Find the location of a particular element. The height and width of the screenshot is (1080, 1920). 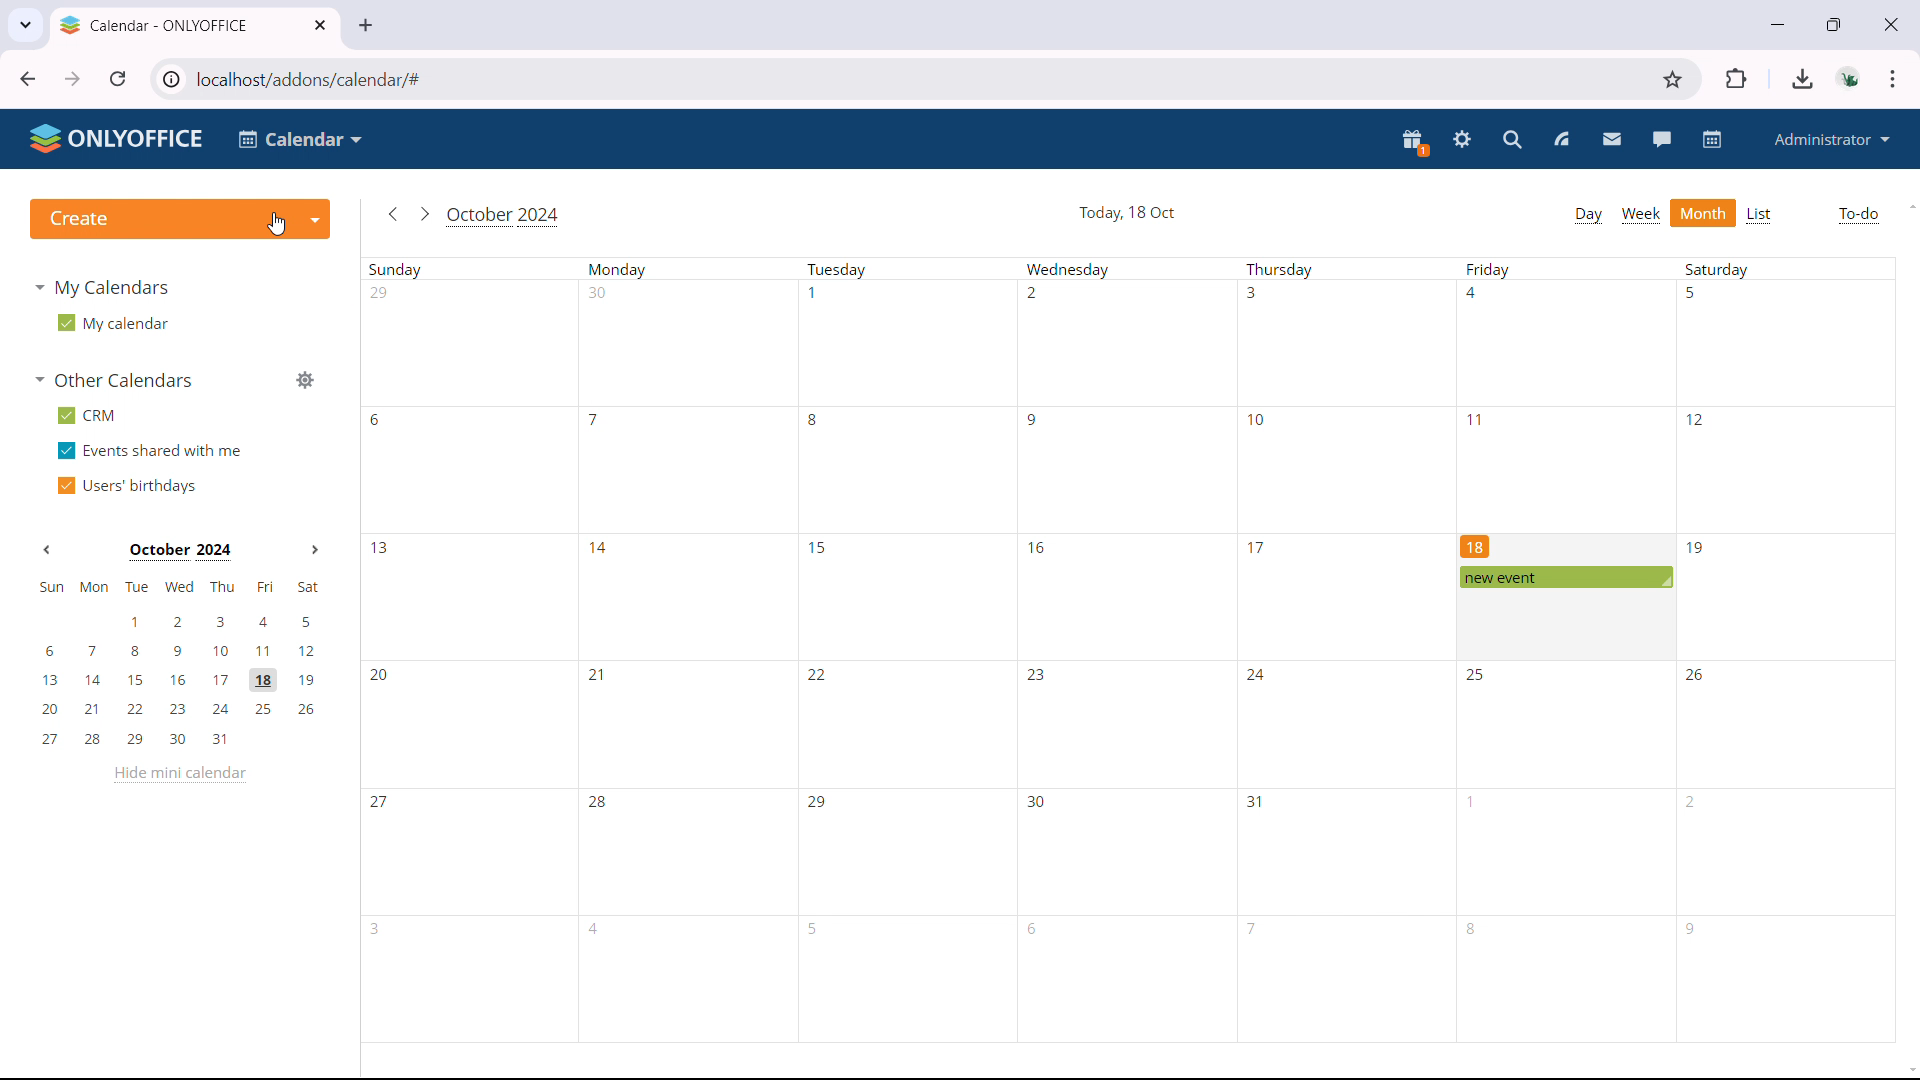

feed is located at coordinates (1560, 140).